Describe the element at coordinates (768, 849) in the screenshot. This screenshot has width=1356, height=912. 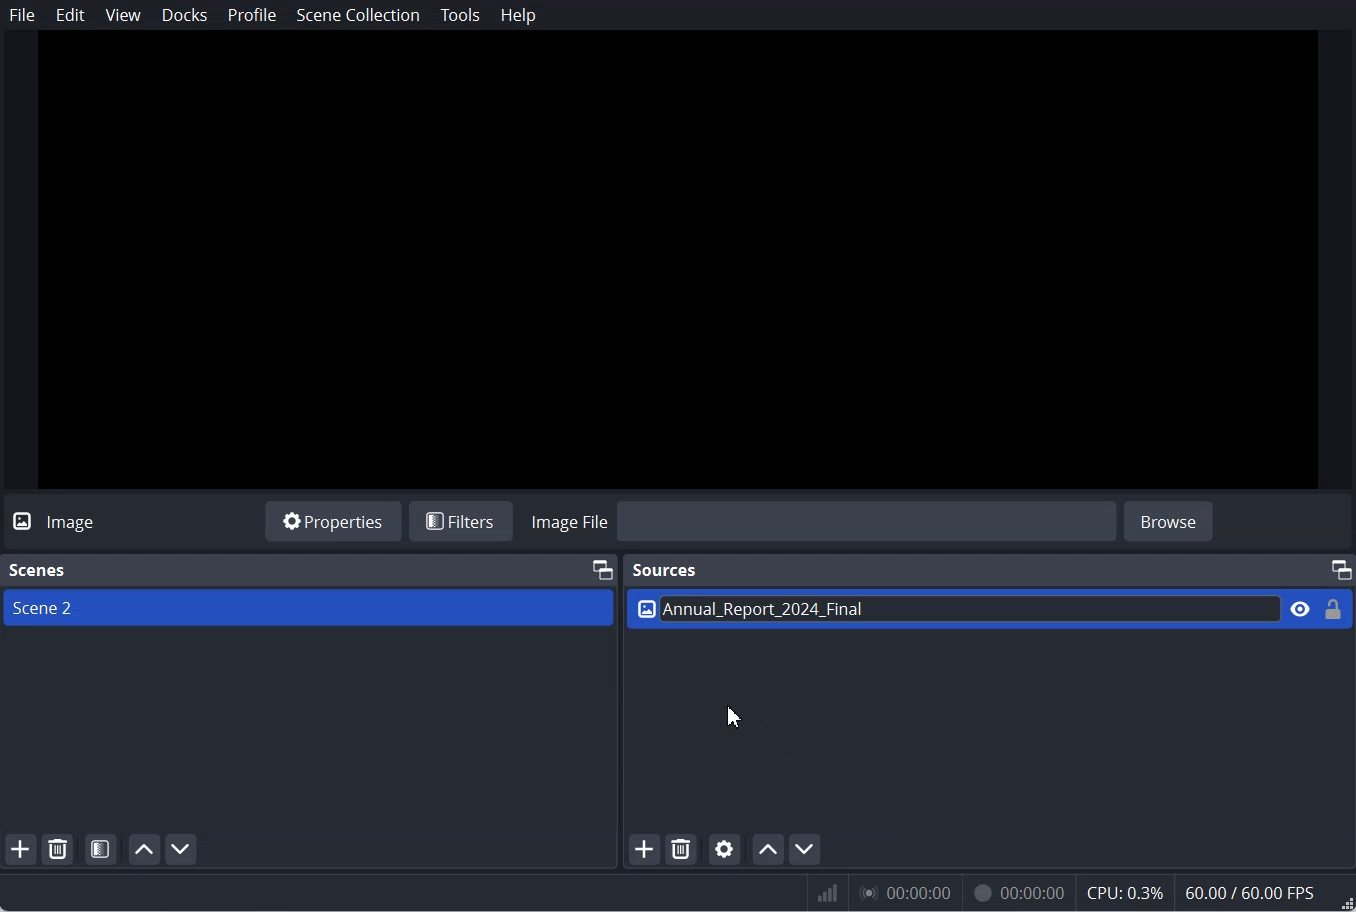
I see `Move source up` at that location.